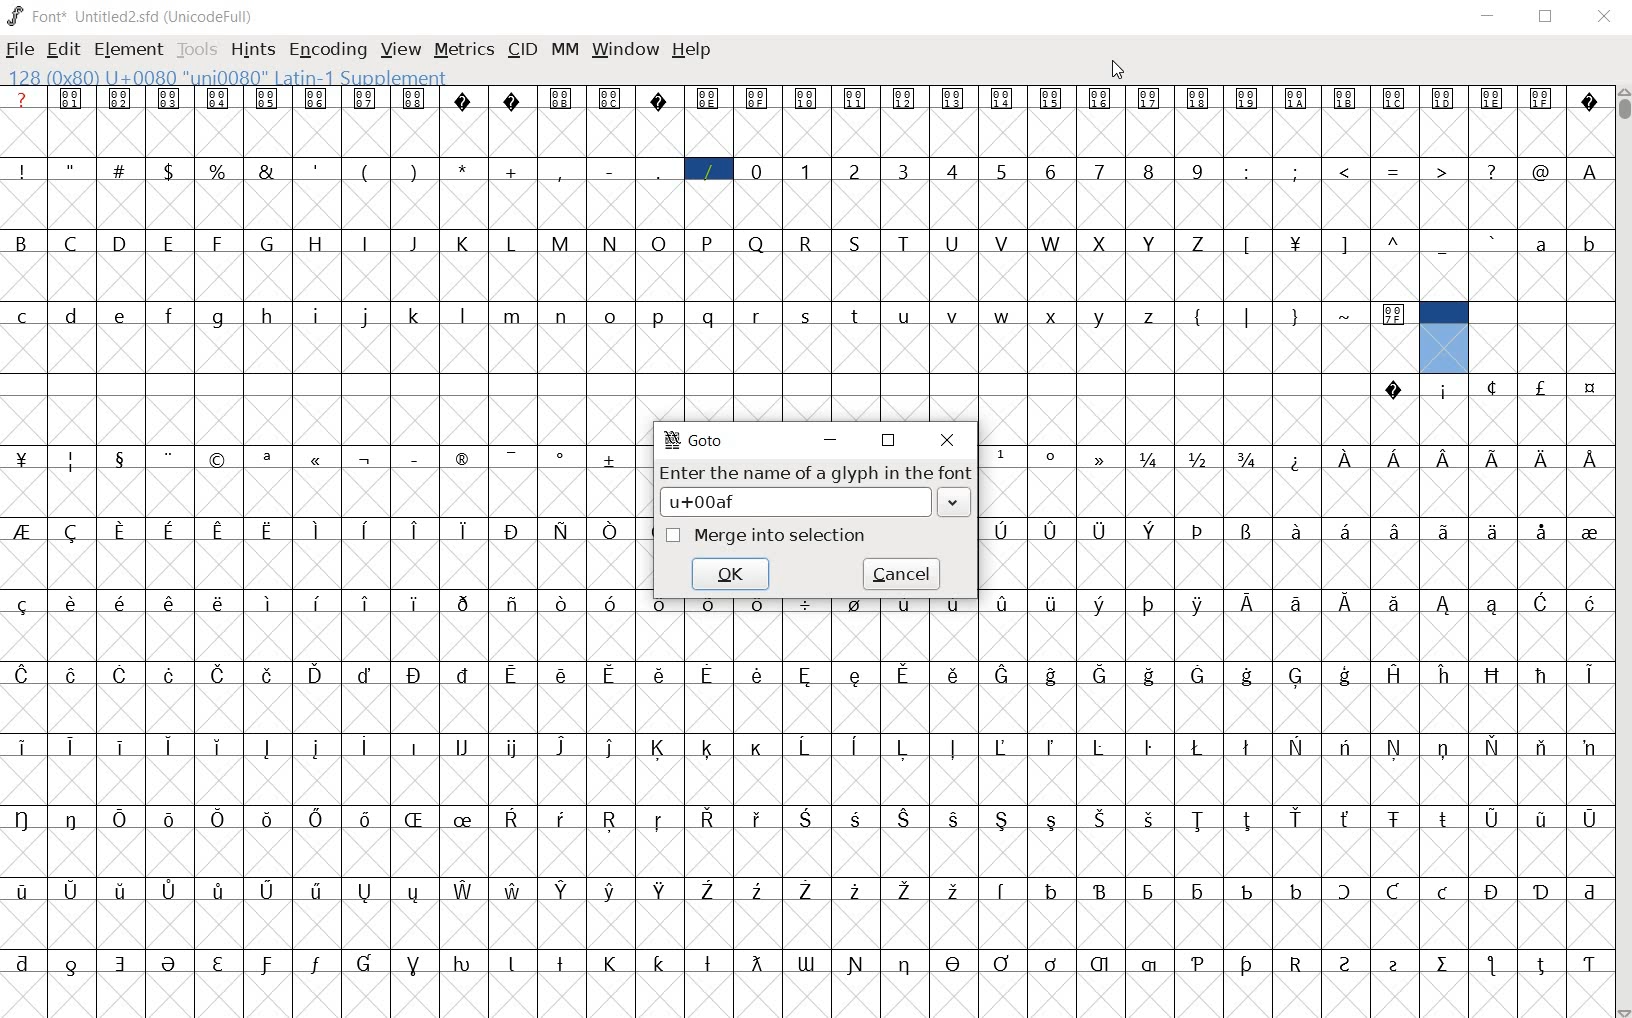 The width and height of the screenshot is (1632, 1018). What do you see at coordinates (1152, 819) in the screenshot?
I see `Symbol` at bounding box center [1152, 819].